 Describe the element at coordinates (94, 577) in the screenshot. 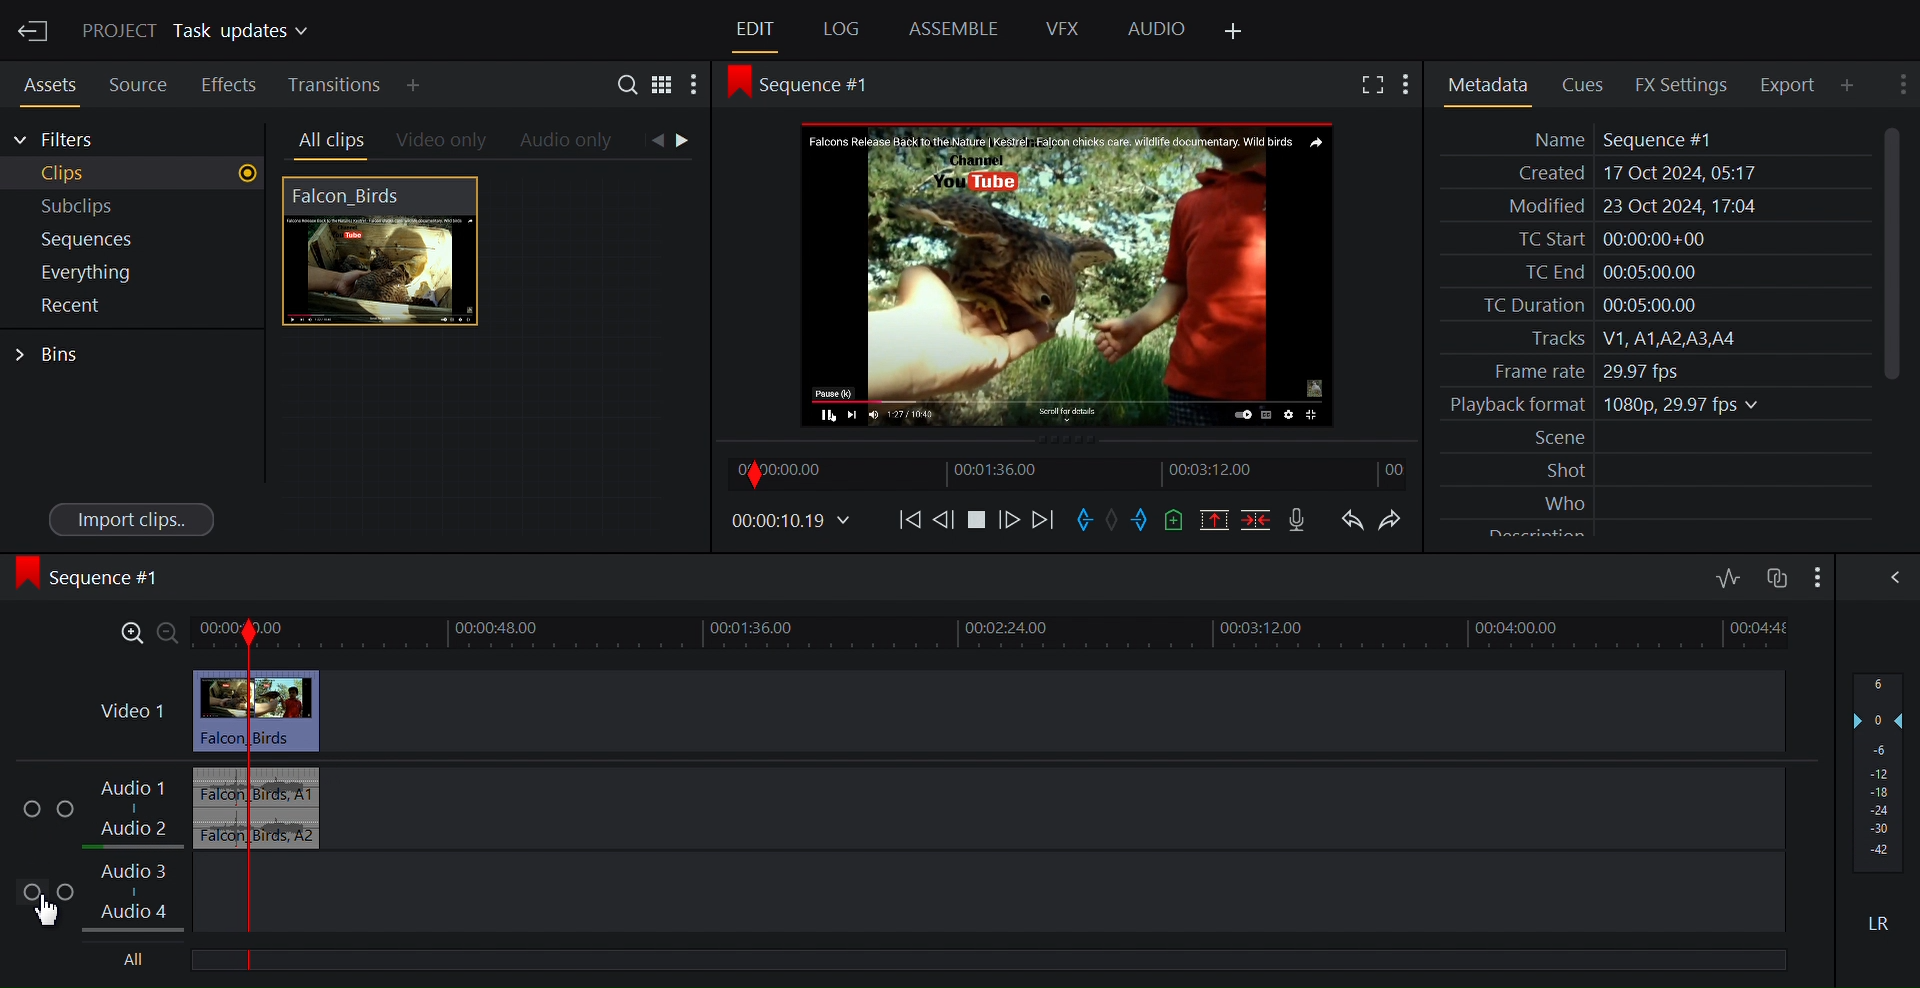

I see `Sequence #1` at that location.